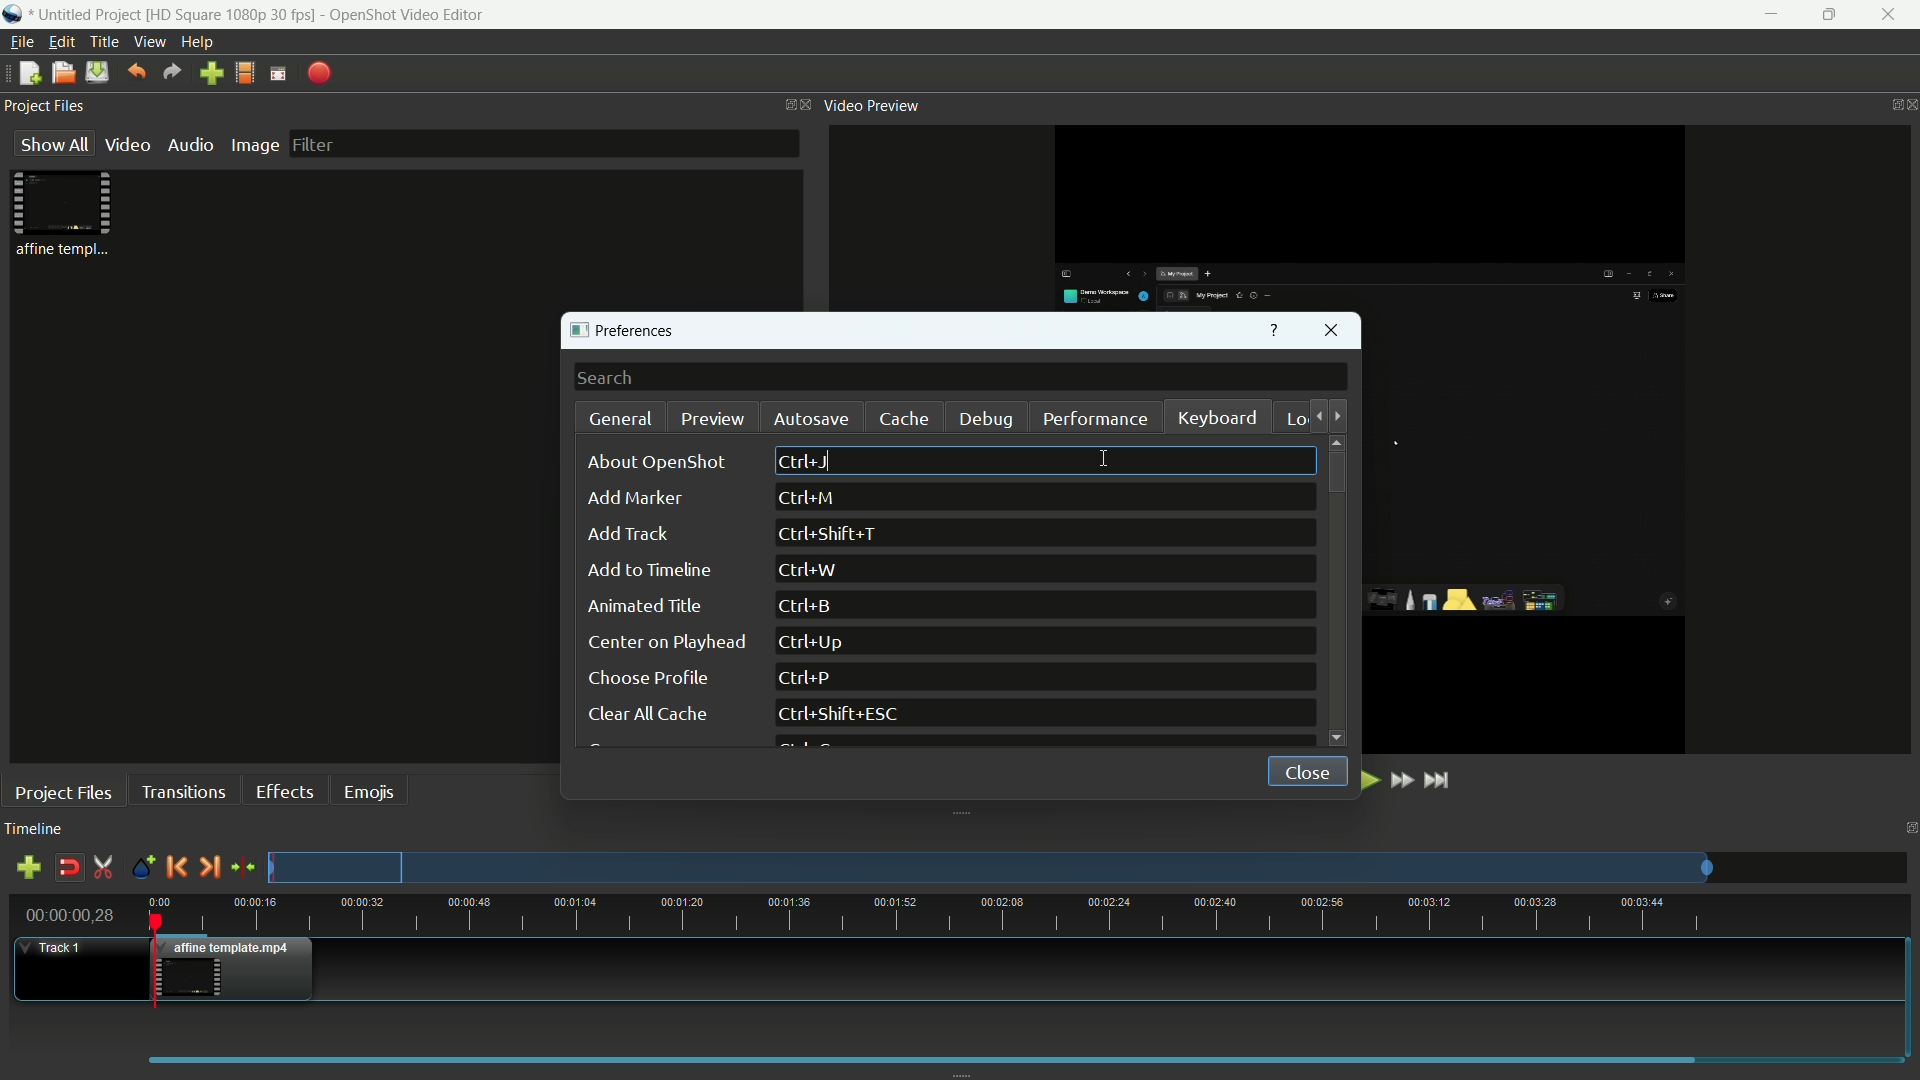 This screenshot has height=1080, width=1920. What do you see at coordinates (1333, 333) in the screenshot?
I see `close window` at bounding box center [1333, 333].